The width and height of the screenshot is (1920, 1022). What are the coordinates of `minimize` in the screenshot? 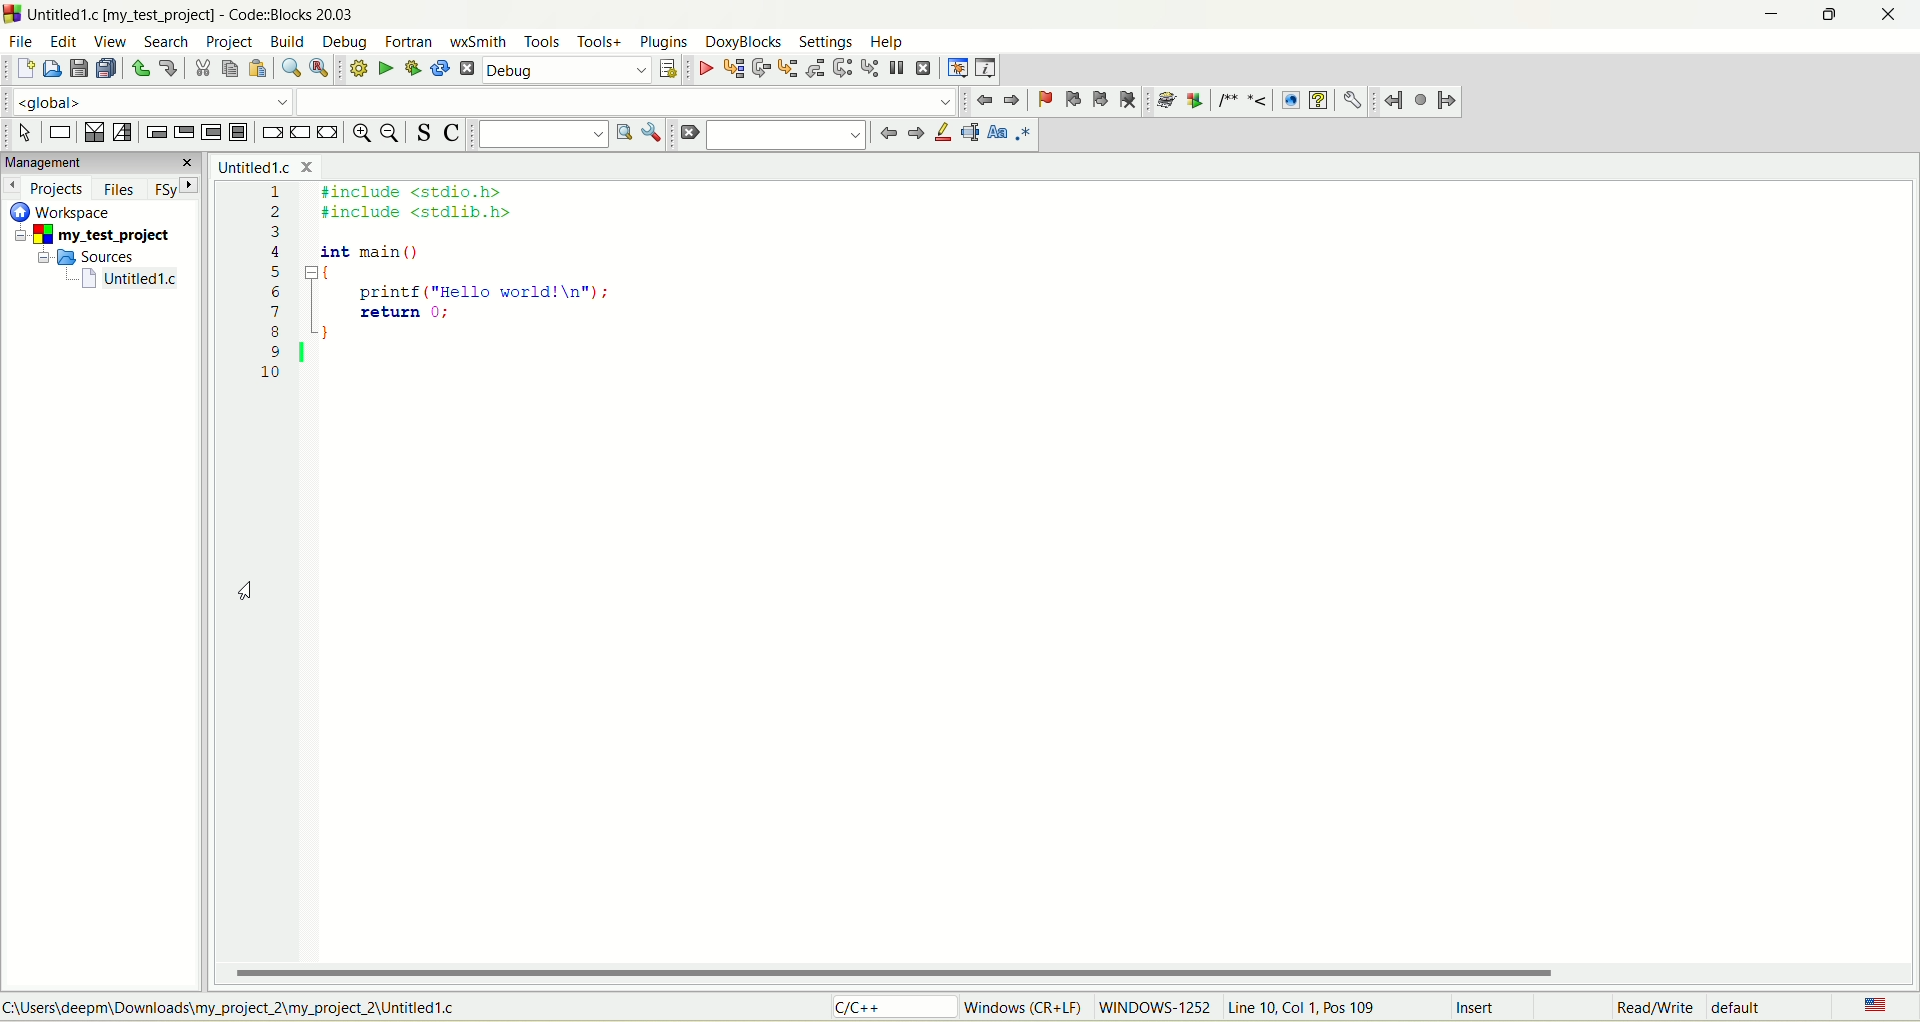 It's located at (1763, 19).